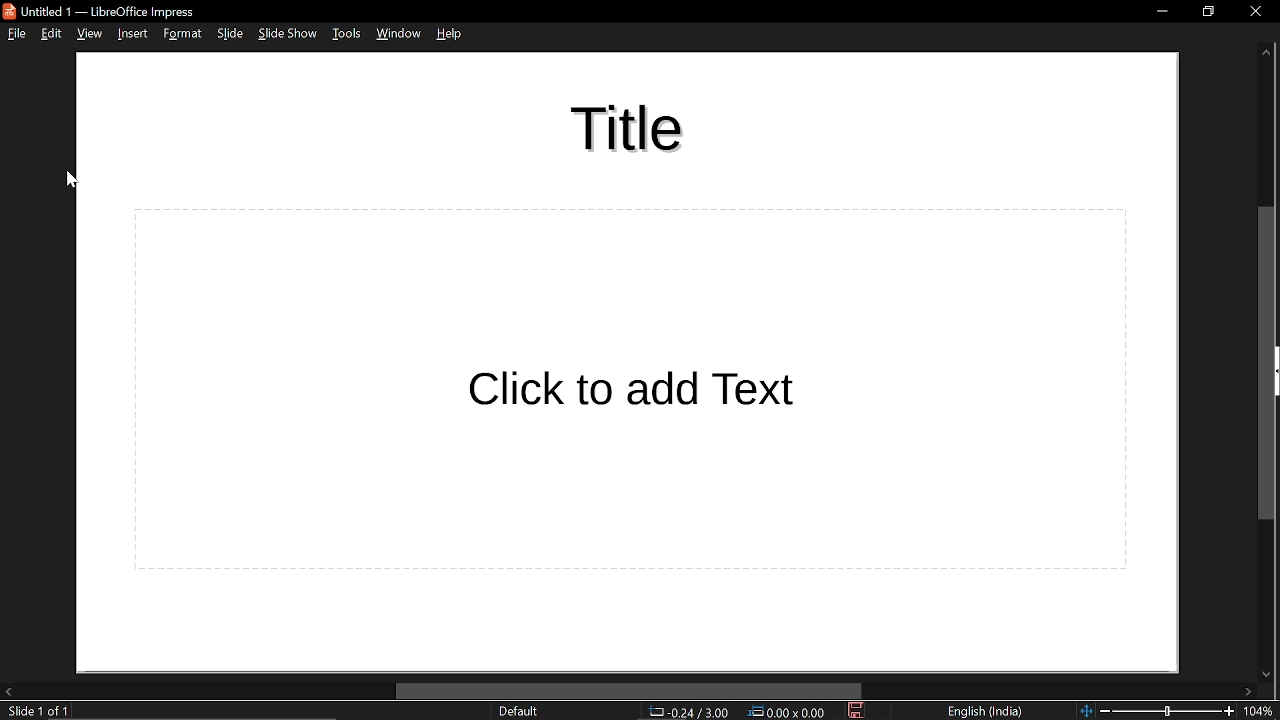 This screenshot has height=720, width=1280. What do you see at coordinates (347, 33) in the screenshot?
I see `tools` at bounding box center [347, 33].